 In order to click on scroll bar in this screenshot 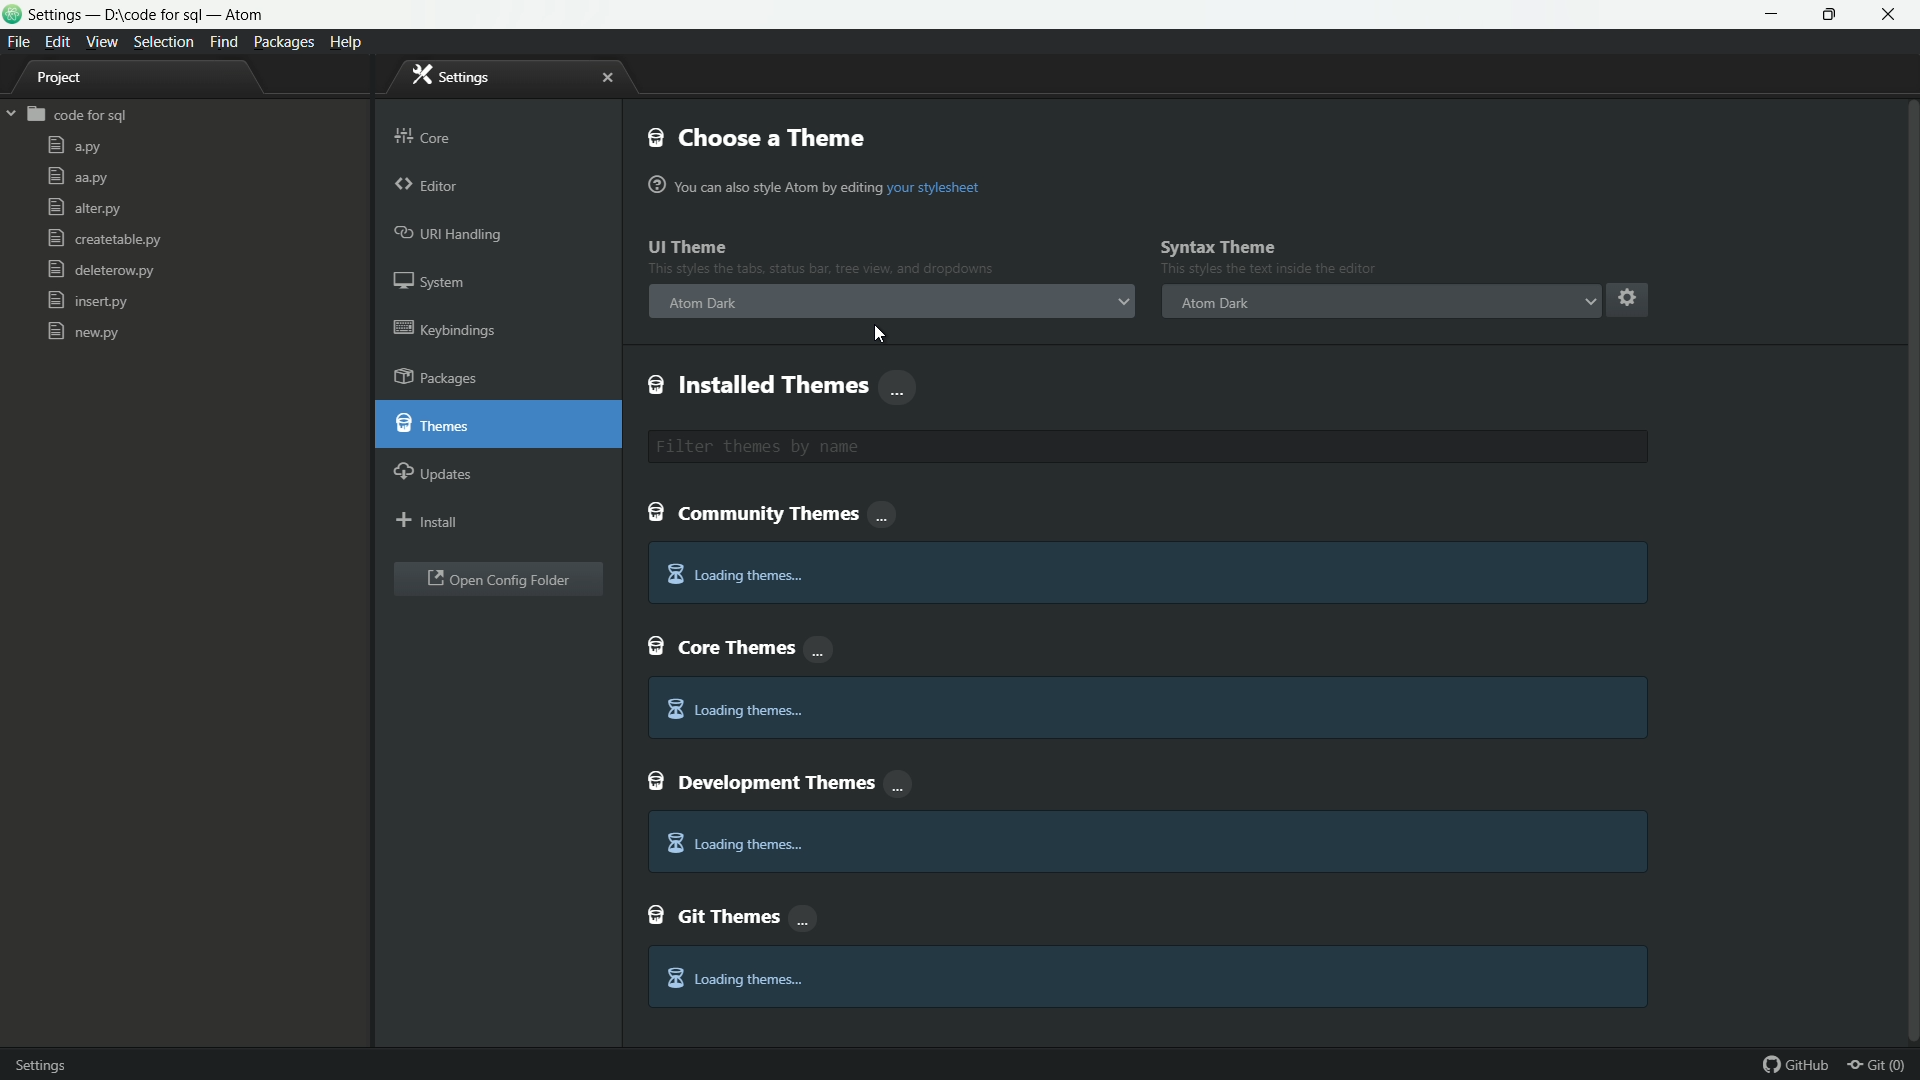, I will do `click(1908, 485)`.